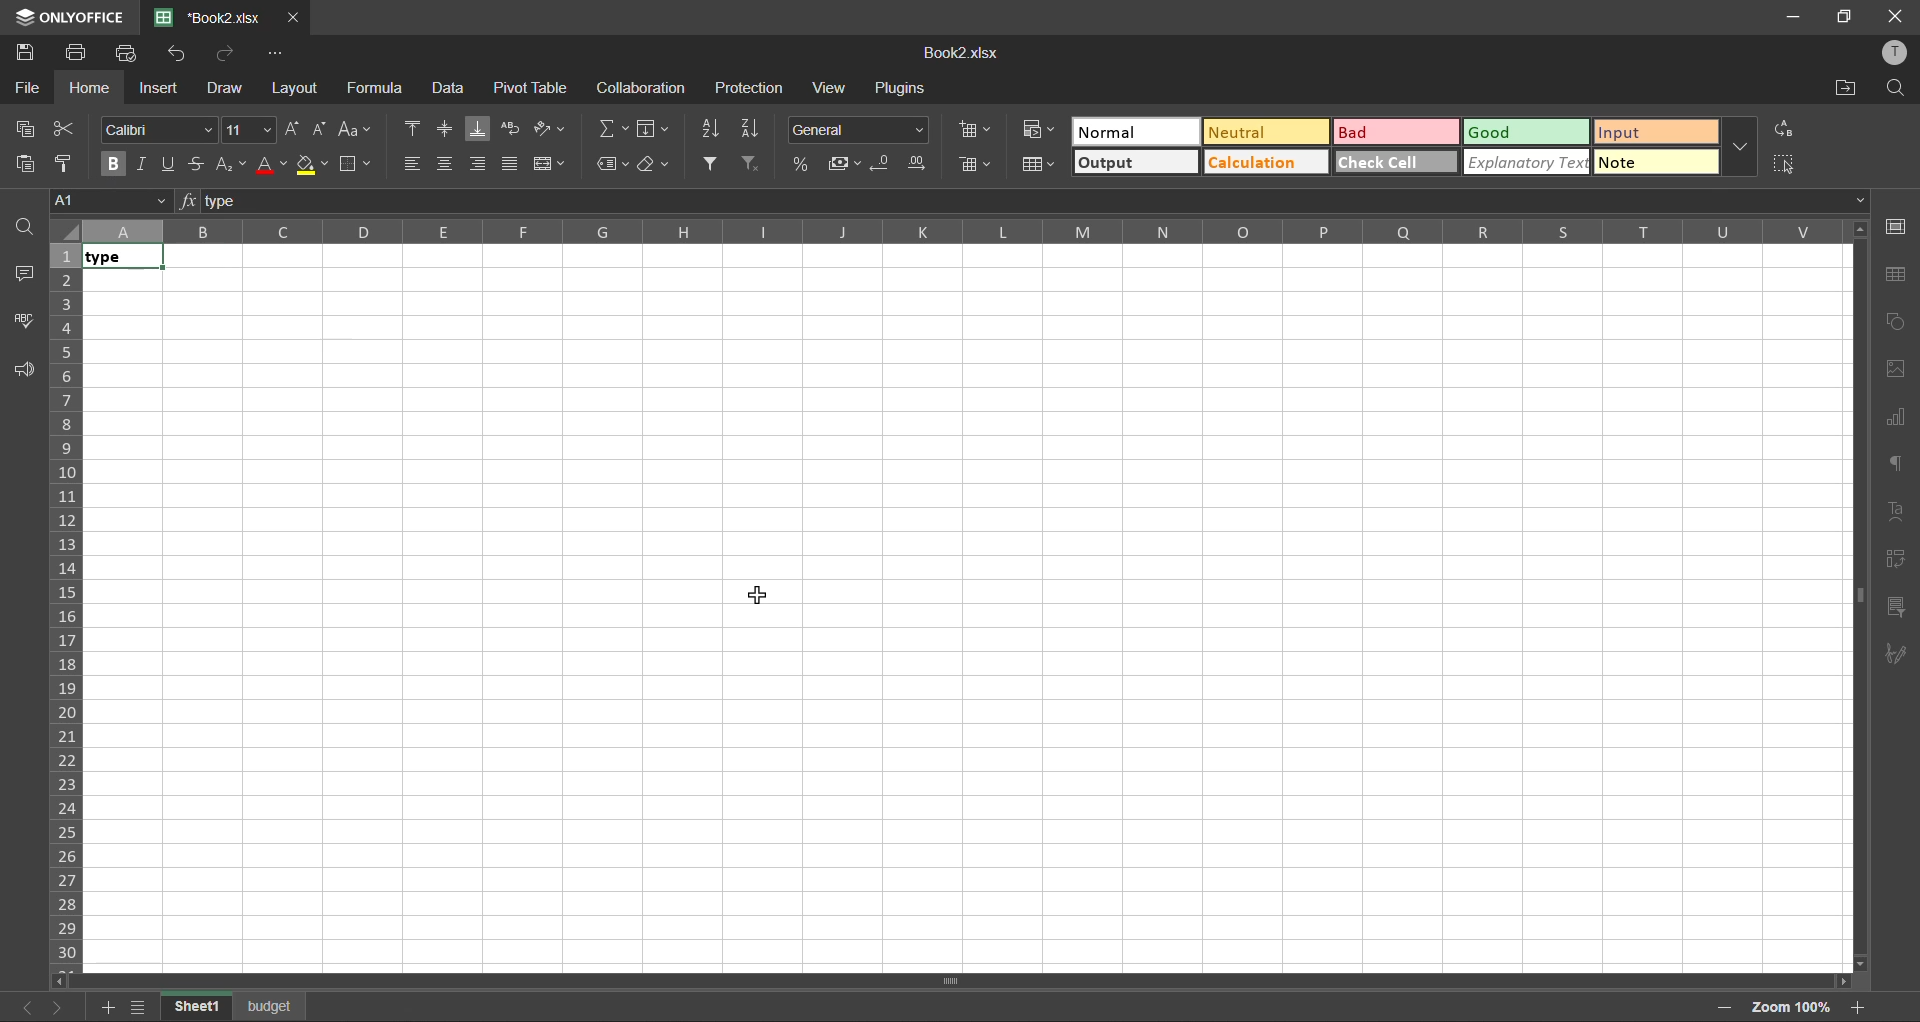 Image resolution: width=1920 pixels, height=1022 pixels. Describe the element at coordinates (251, 129) in the screenshot. I see `font size` at that location.